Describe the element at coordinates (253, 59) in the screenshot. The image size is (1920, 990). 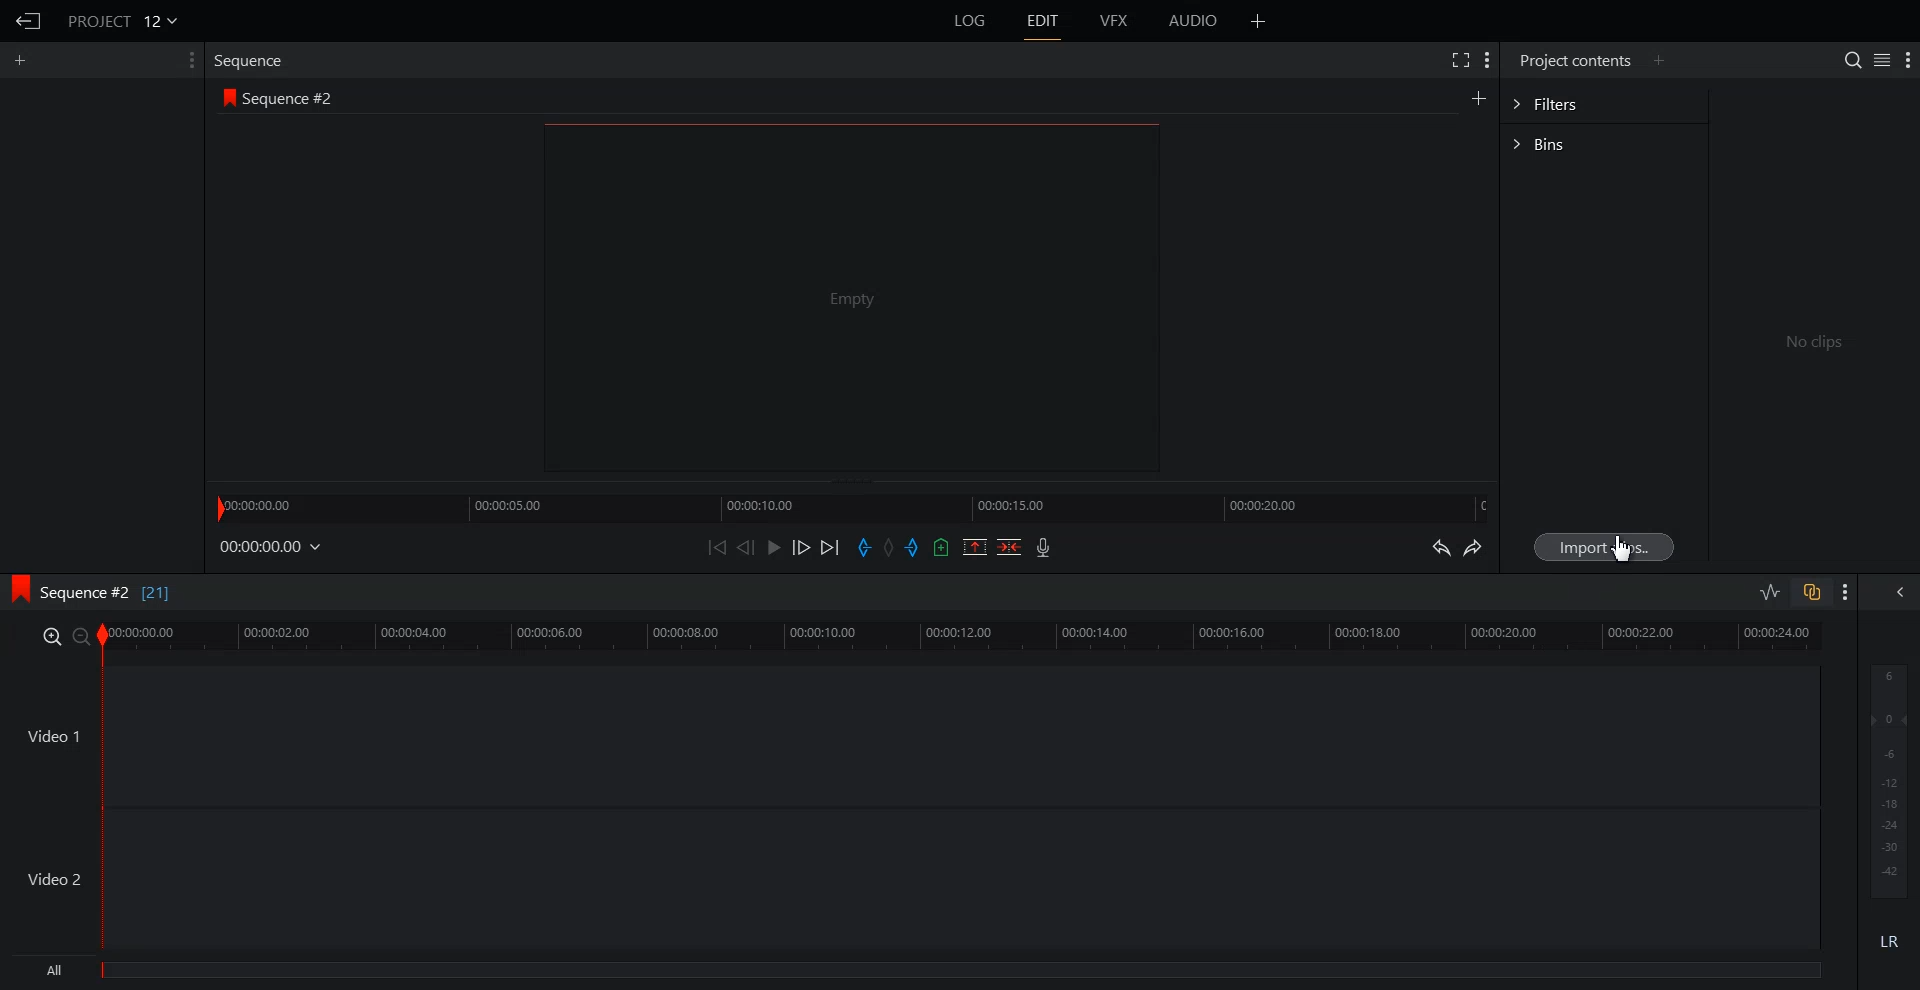
I see `Sequence` at that location.